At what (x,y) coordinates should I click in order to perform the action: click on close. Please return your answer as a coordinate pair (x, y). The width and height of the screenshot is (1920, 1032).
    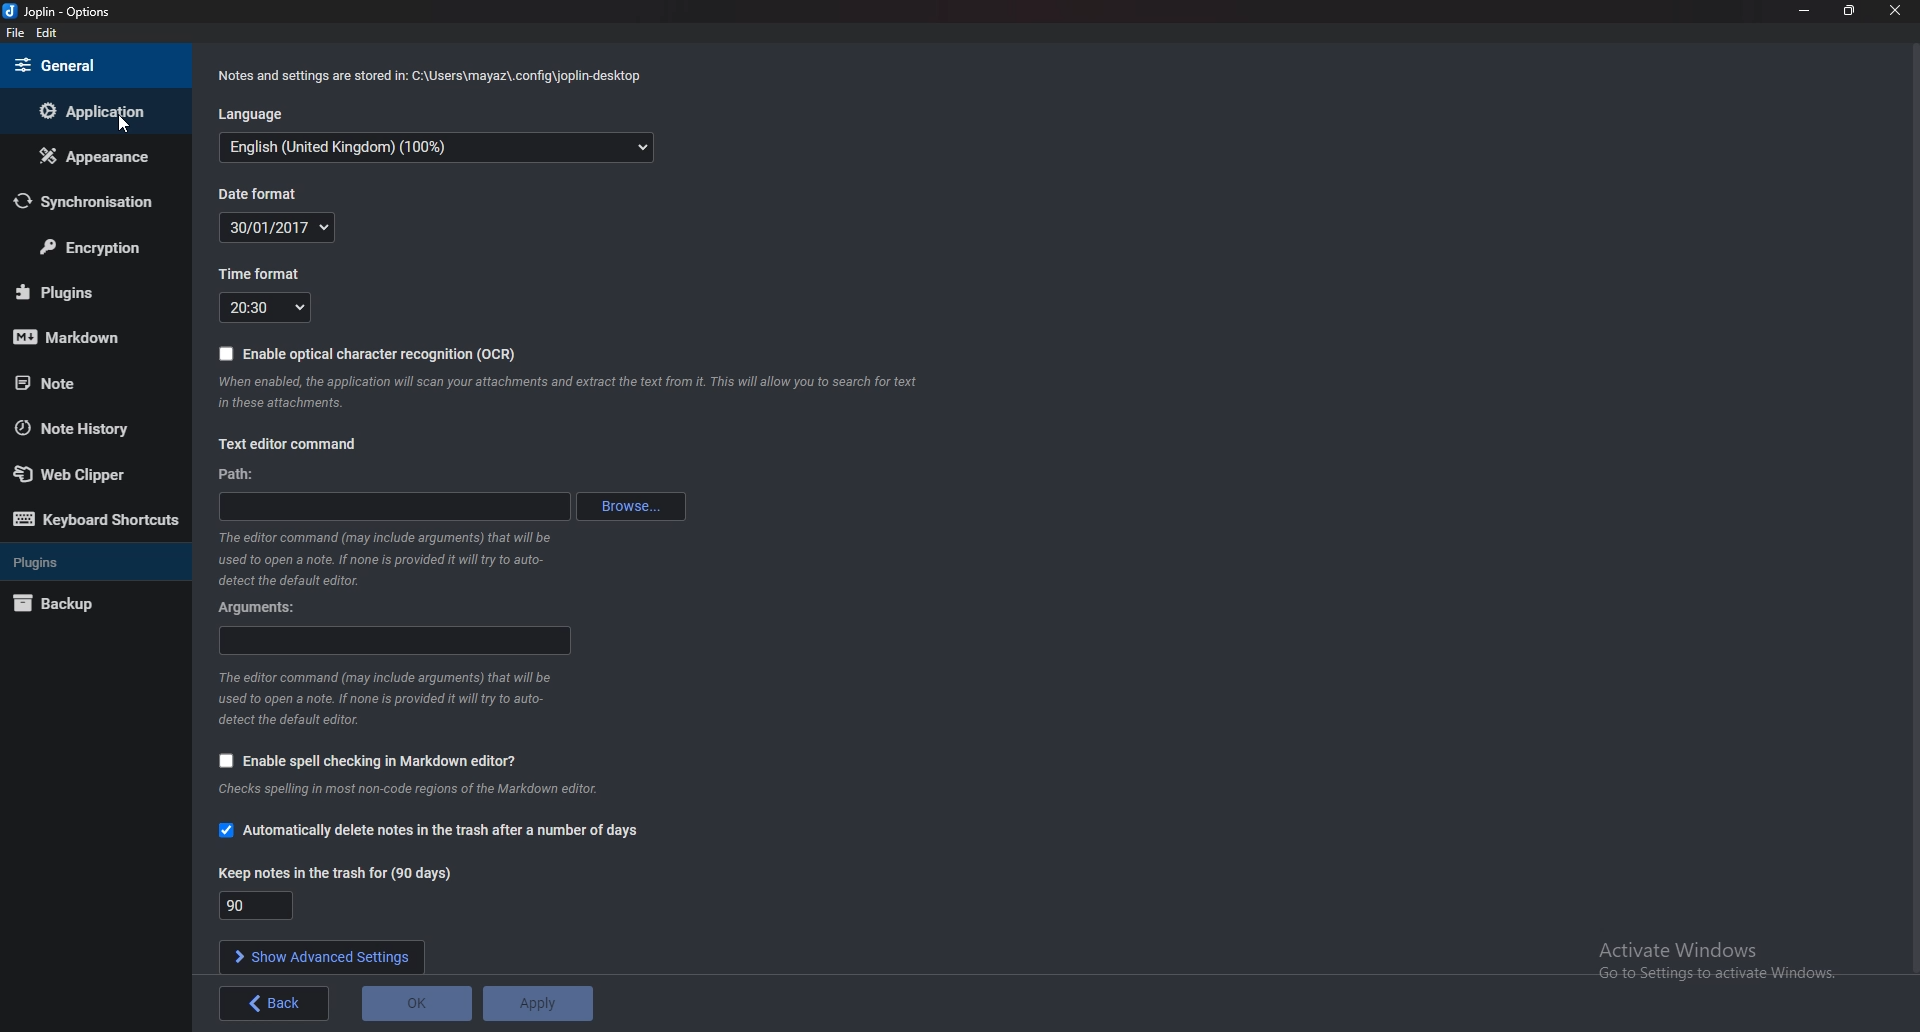
    Looking at the image, I should click on (1895, 10).